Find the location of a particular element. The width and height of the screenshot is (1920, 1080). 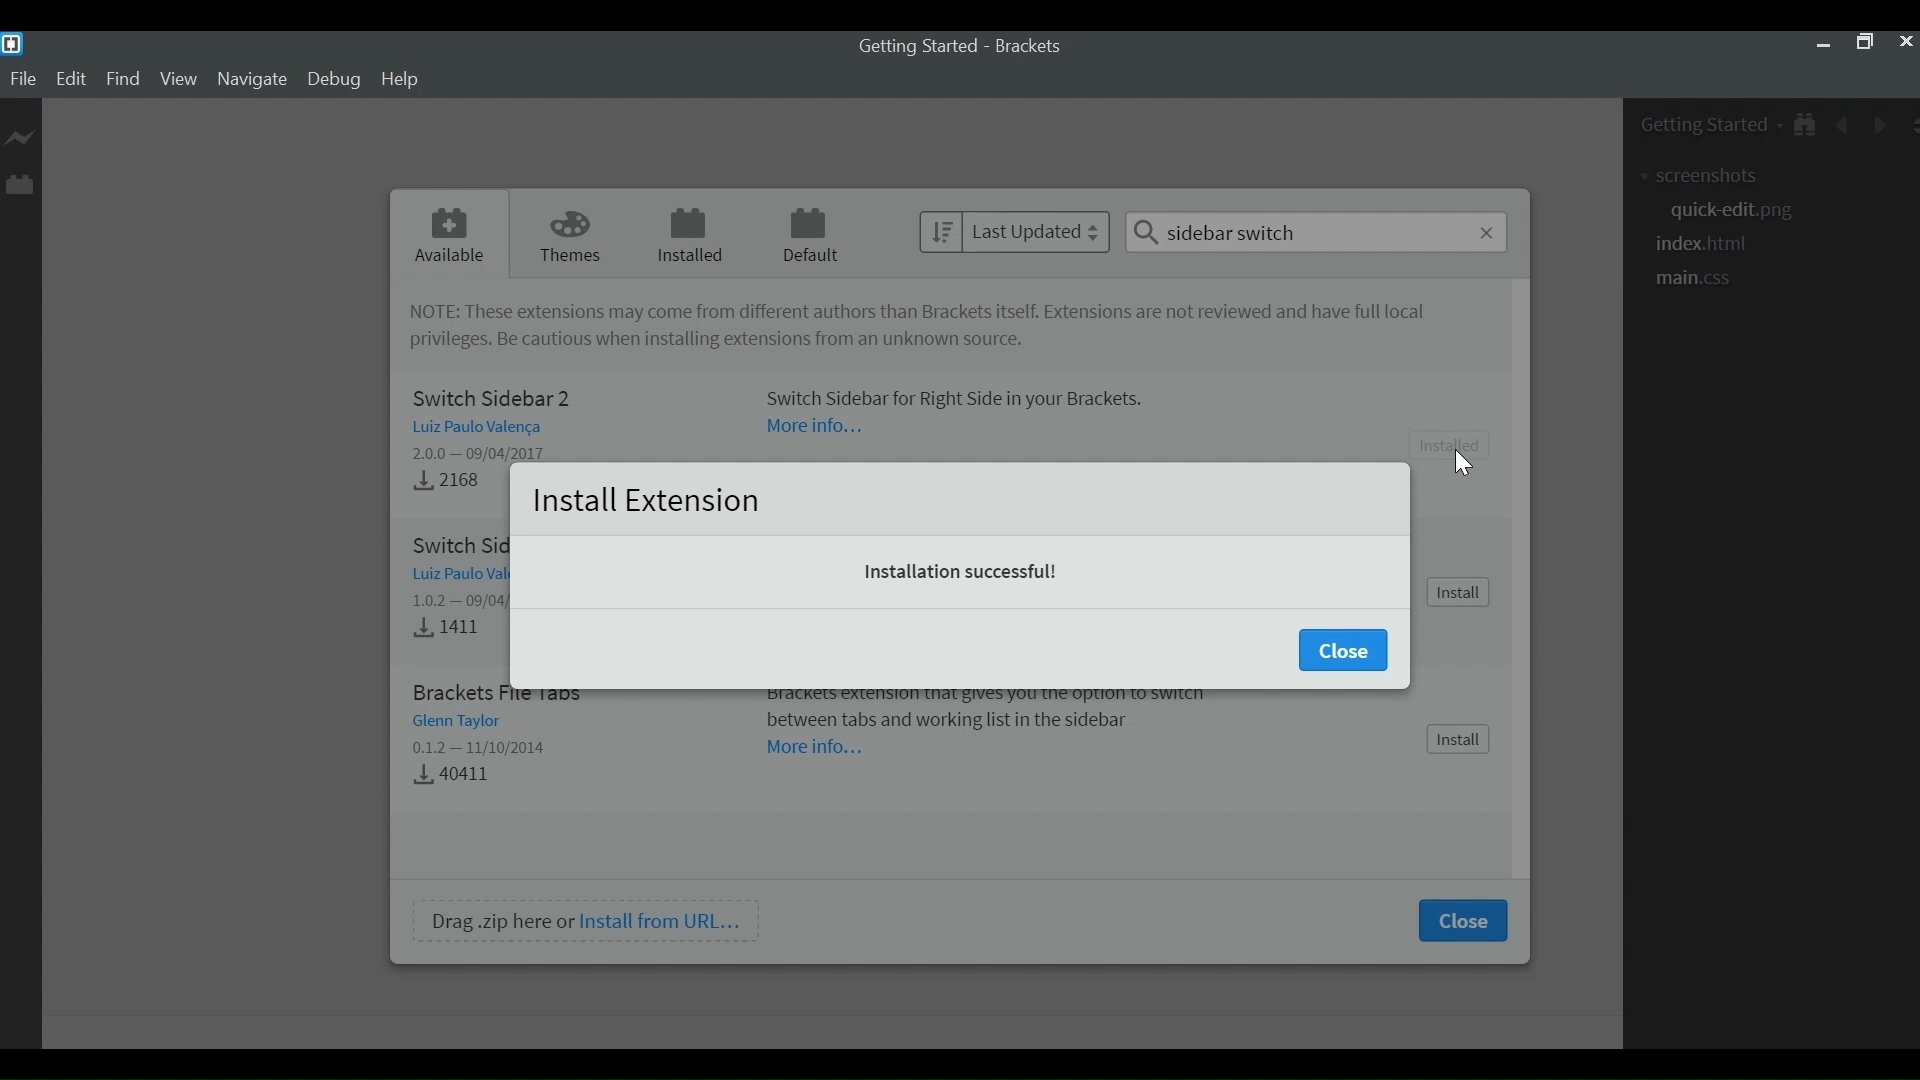

NOTE: These extensions may come from different authors than brackets itself. Extensions are not reviewed and  is located at coordinates (926, 312).